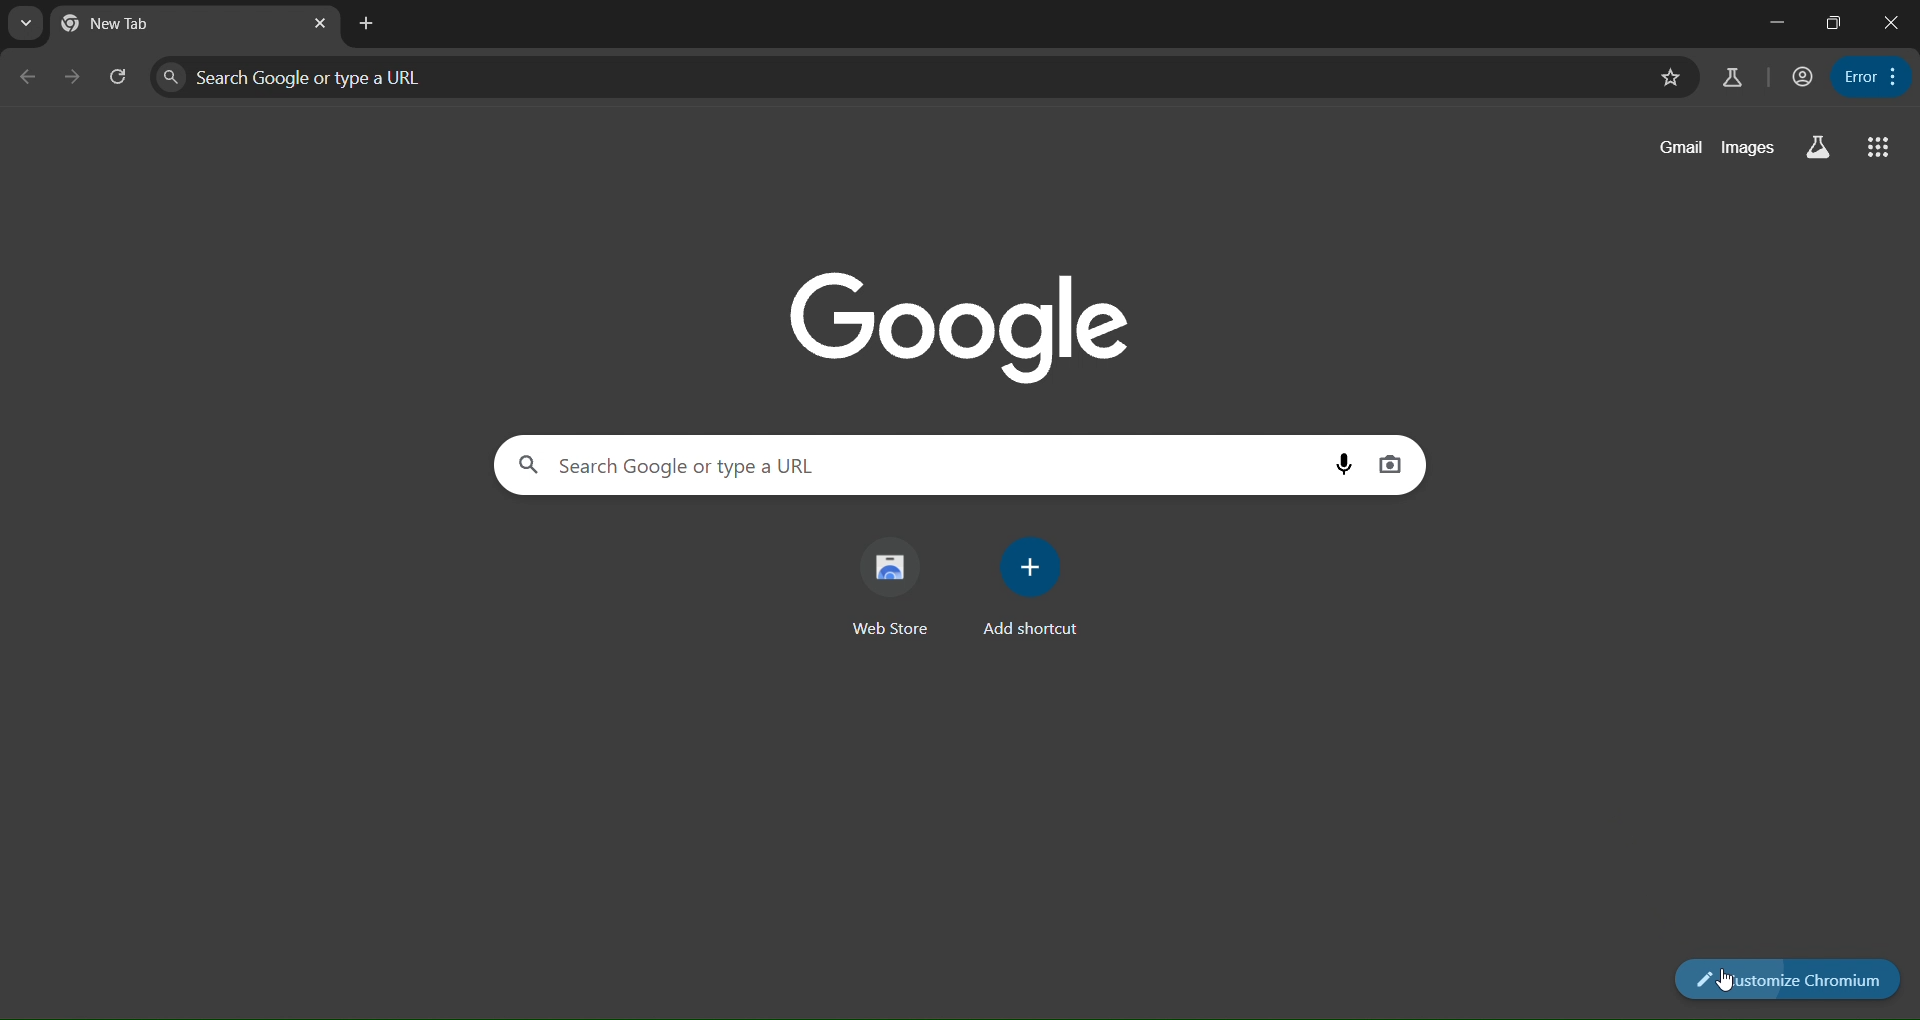 This screenshot has height=1020, width=1920. I want to click on search labs, so click(1820, 146).